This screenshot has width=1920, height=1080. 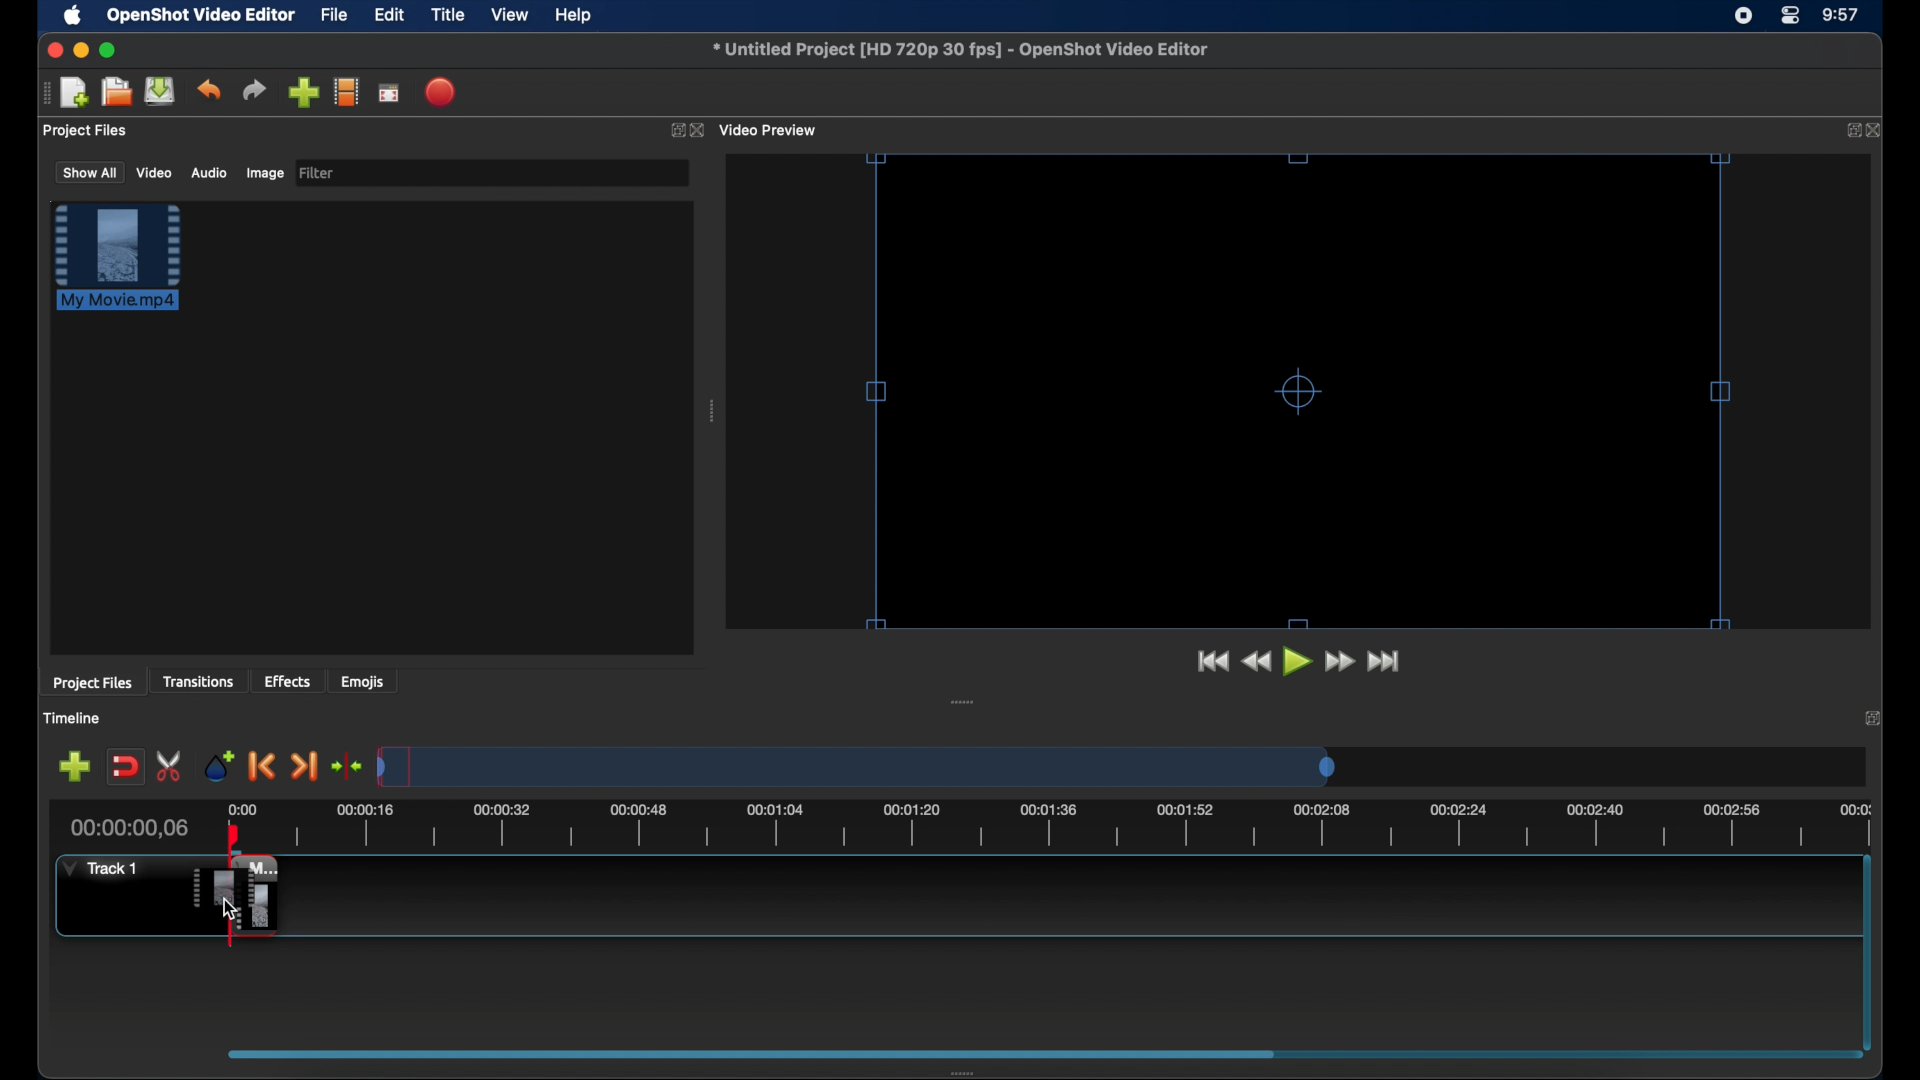 What do you see at coordinates (346, 766) in the screenshot?
I see `center the playhead on the timeline` at bounding box center [346, 766].